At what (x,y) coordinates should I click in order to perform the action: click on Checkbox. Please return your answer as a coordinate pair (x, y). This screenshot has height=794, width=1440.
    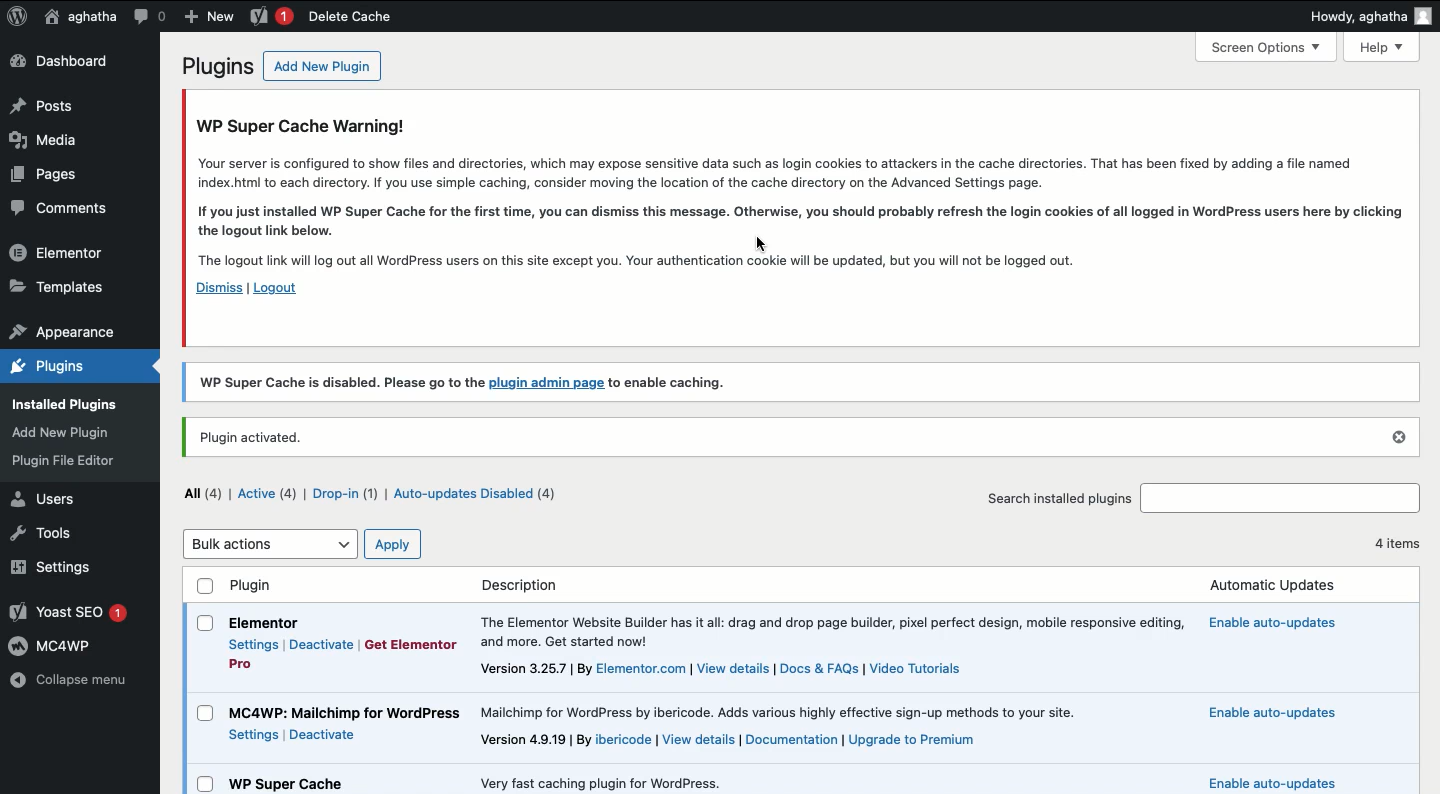
    Looking at the image, I should click on (206, 622).